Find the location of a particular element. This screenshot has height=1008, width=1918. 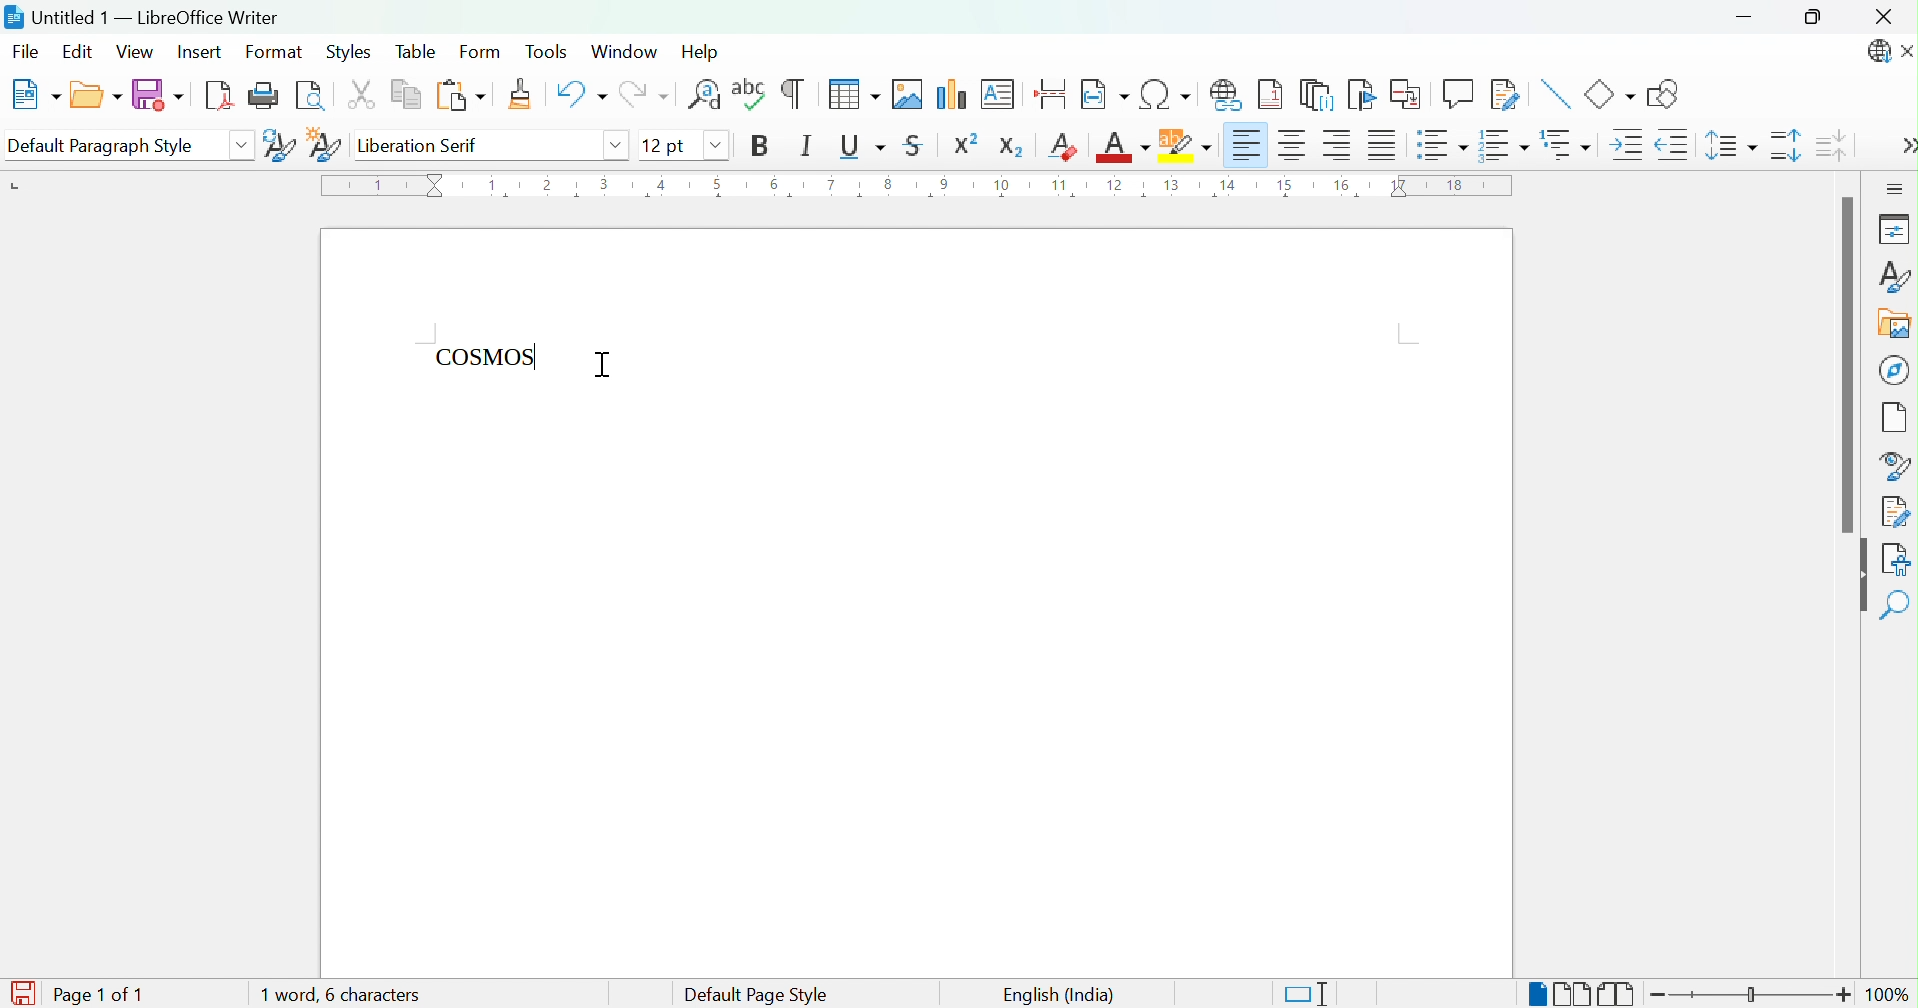

Multiple-page view is located at coordinates (1574, 994).